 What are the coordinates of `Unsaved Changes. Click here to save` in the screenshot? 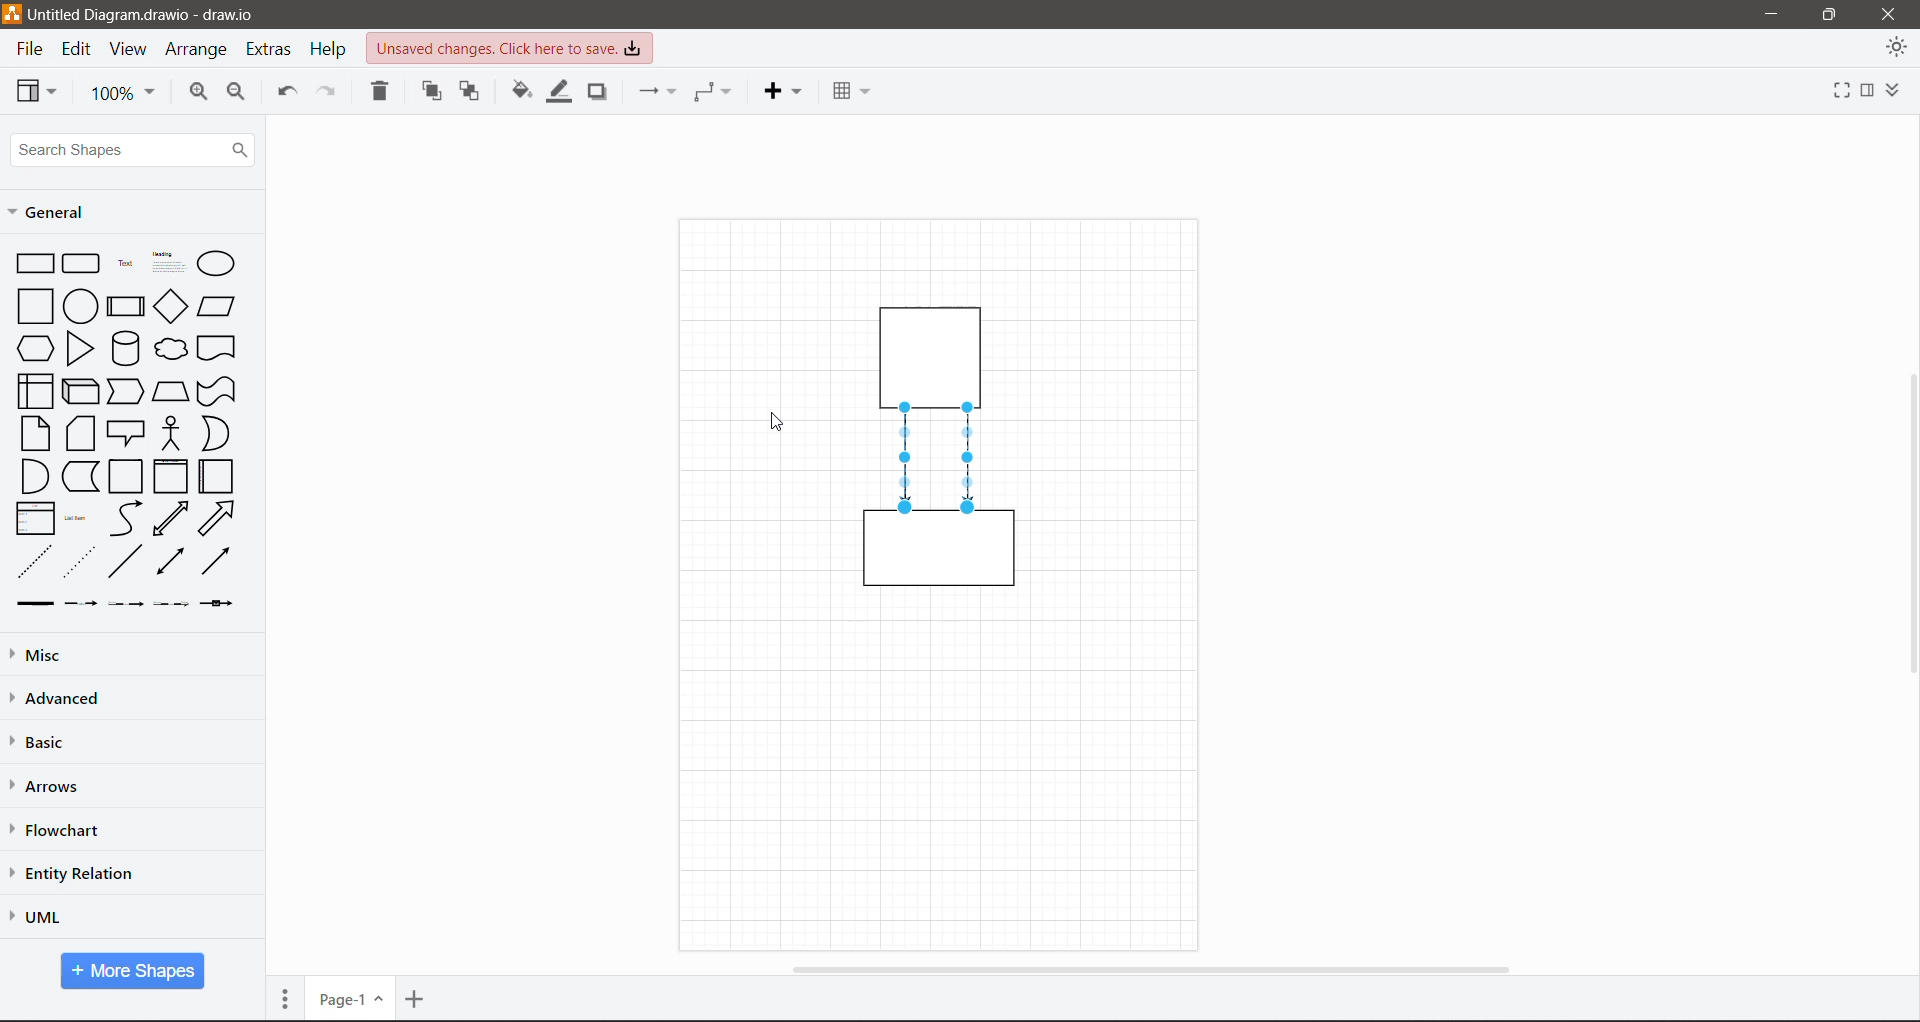 It's located at (511, 48).